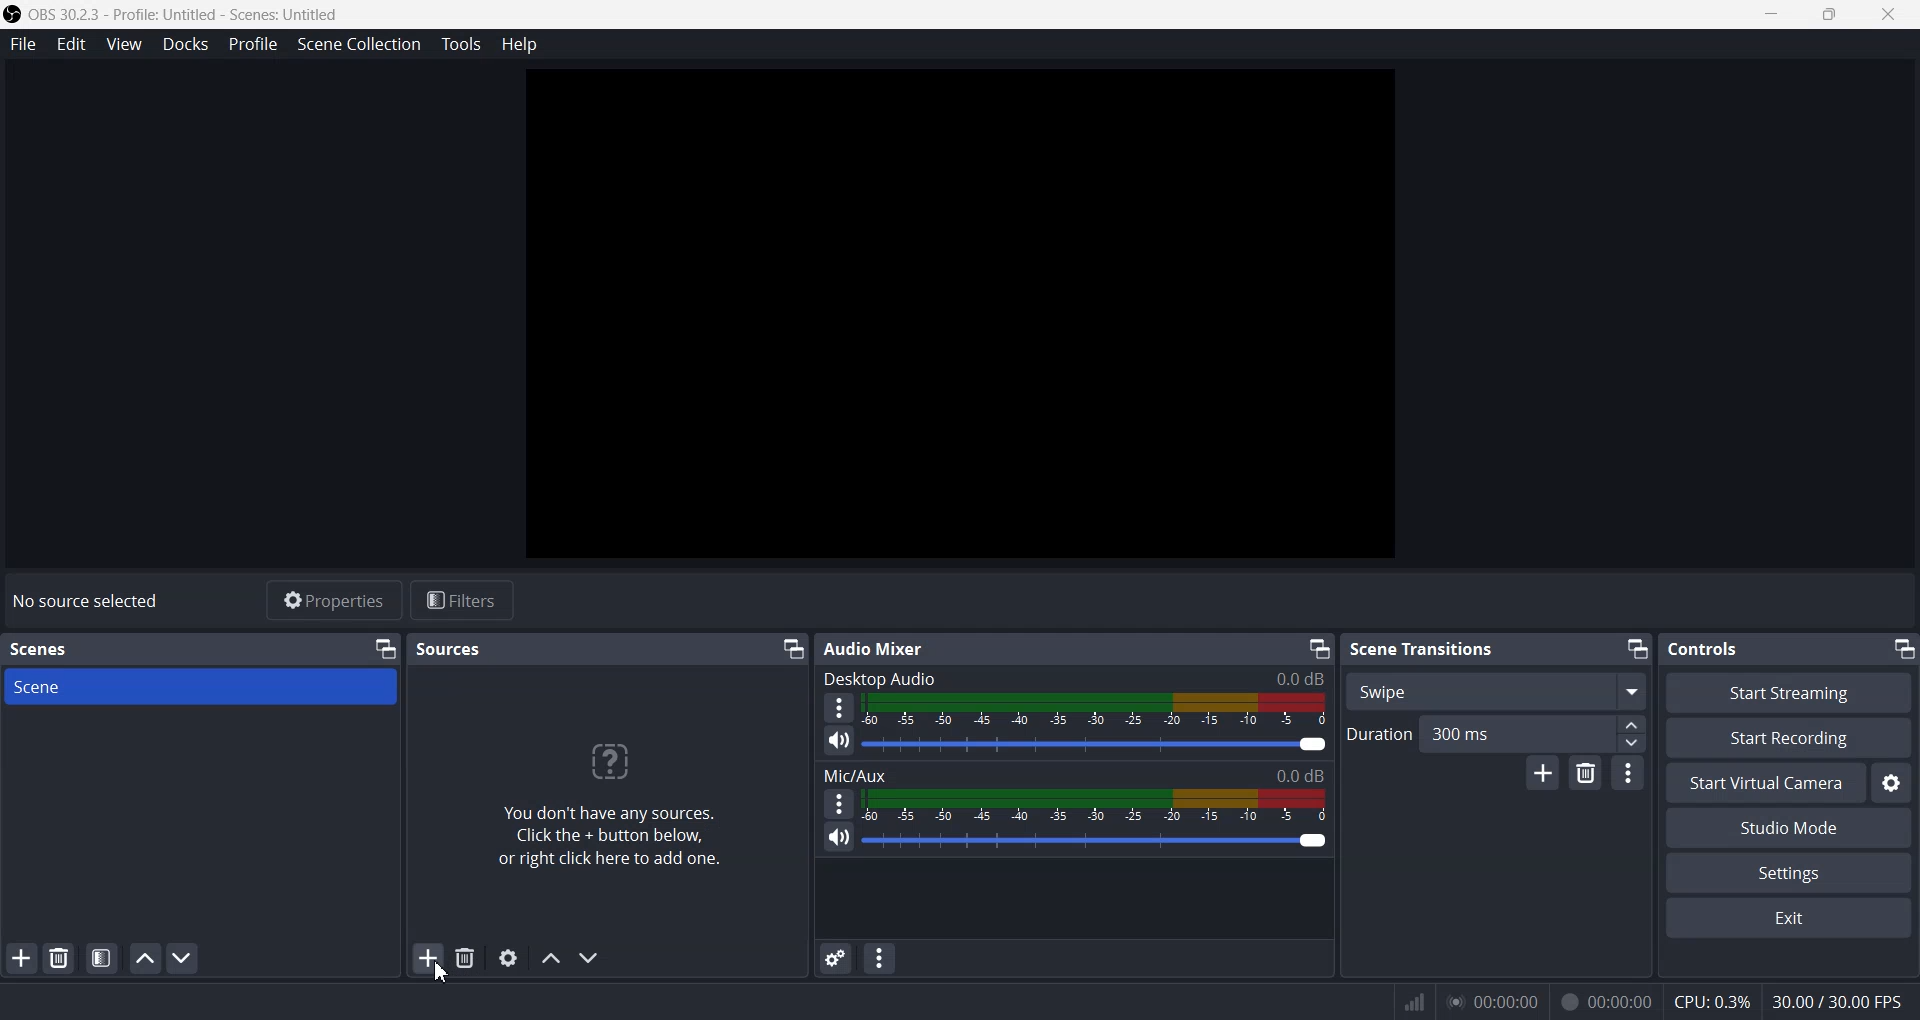  What do you see at coordinates (462, 45) in the screenshot?
I see `Tools` at bounding box center [462, 45].